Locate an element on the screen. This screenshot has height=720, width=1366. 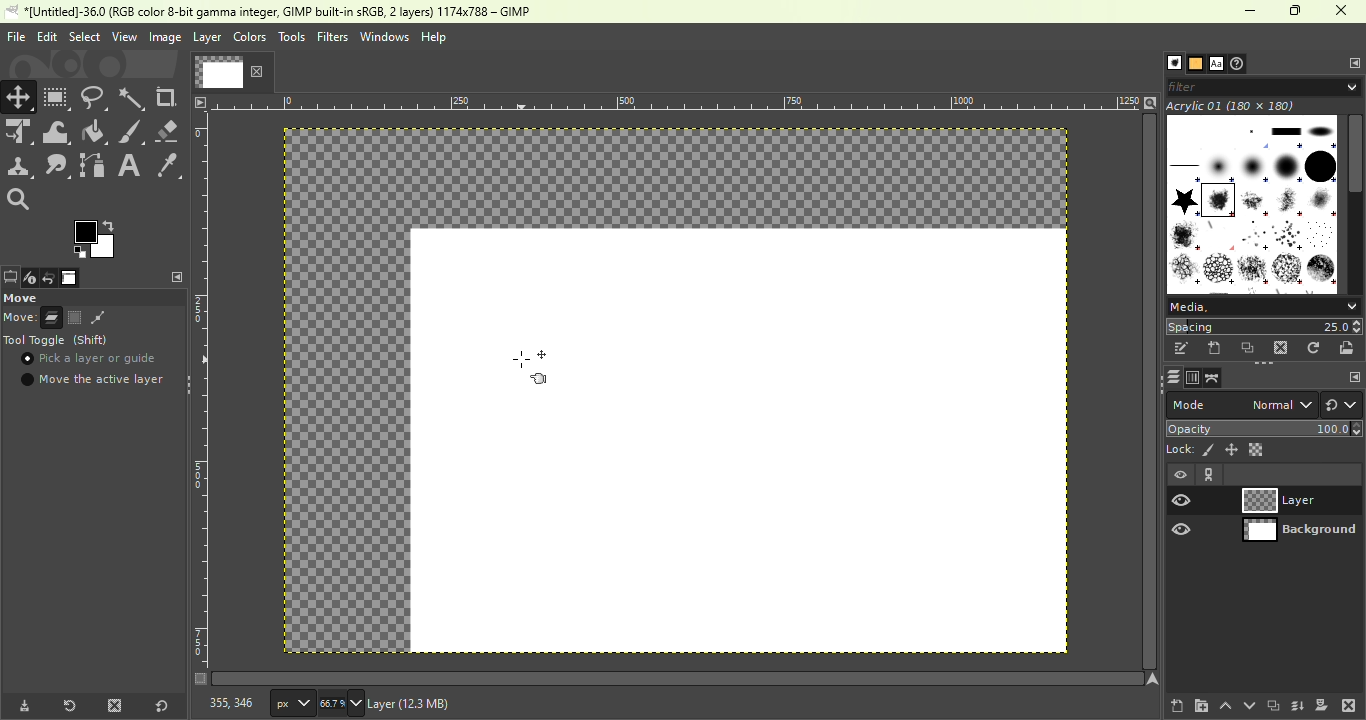
Text tool is located at coordinates (130, 164).